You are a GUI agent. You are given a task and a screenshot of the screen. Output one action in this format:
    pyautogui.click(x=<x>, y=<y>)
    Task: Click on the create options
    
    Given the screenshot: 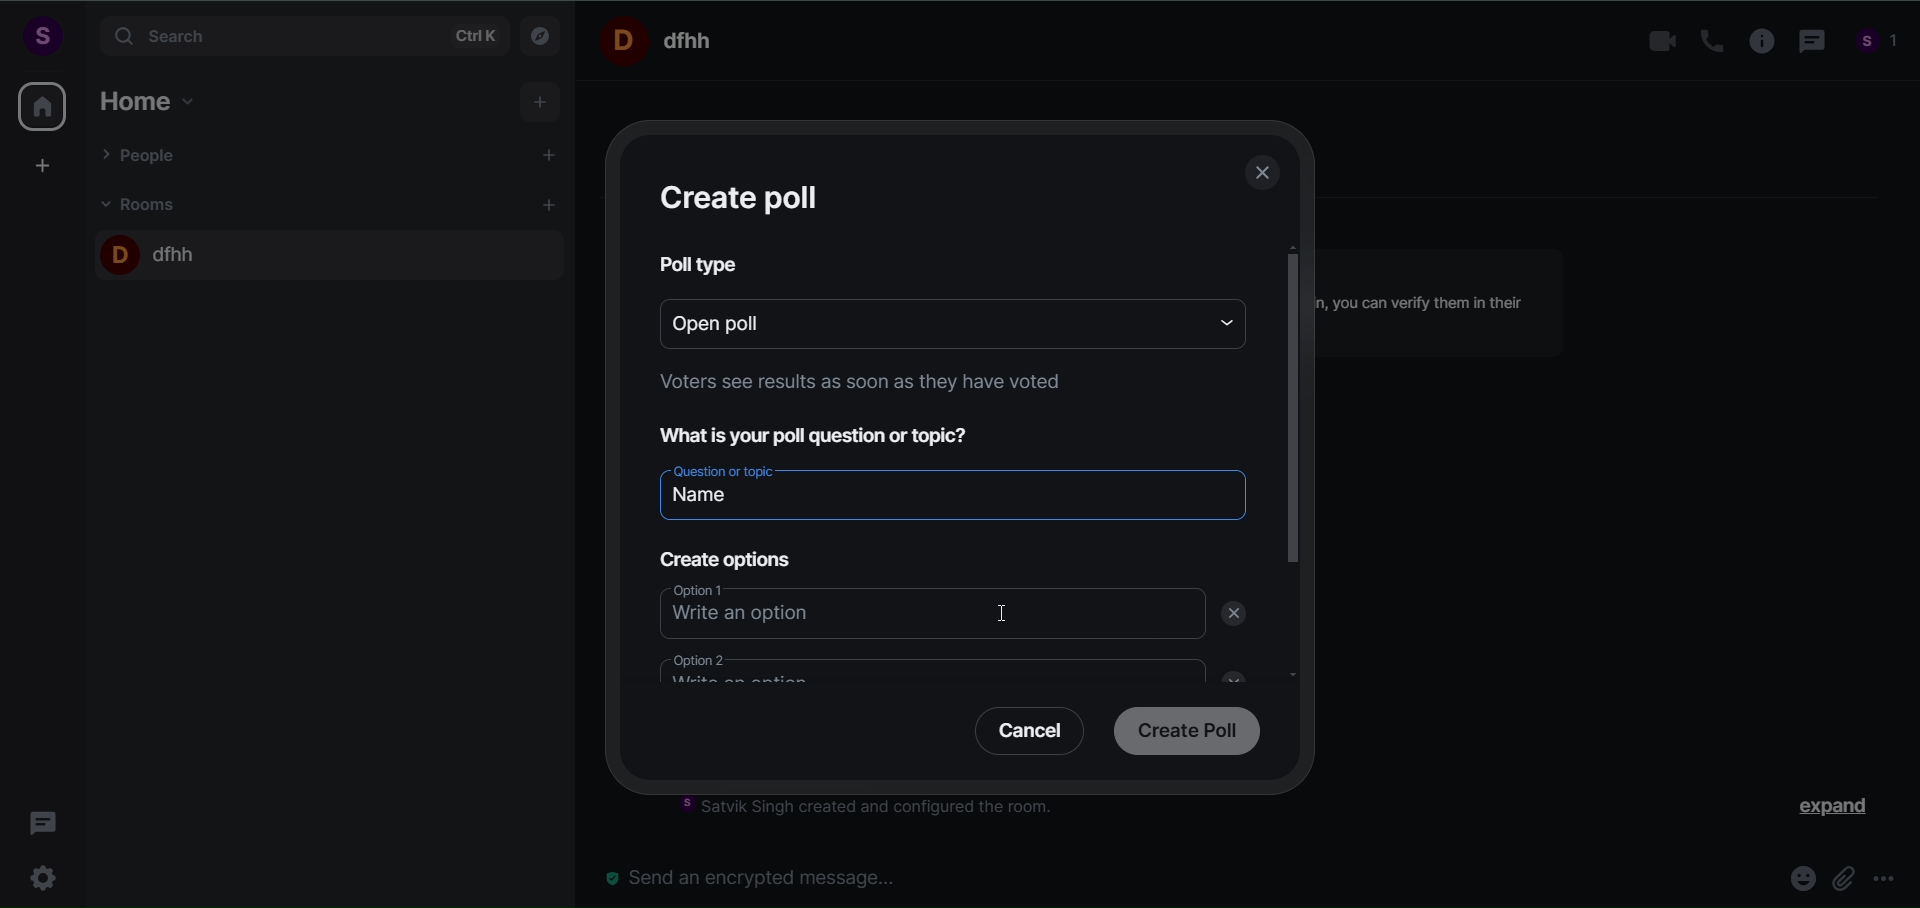 What is the action you would take?
    pyautogui.click(x=722, y=555)
    